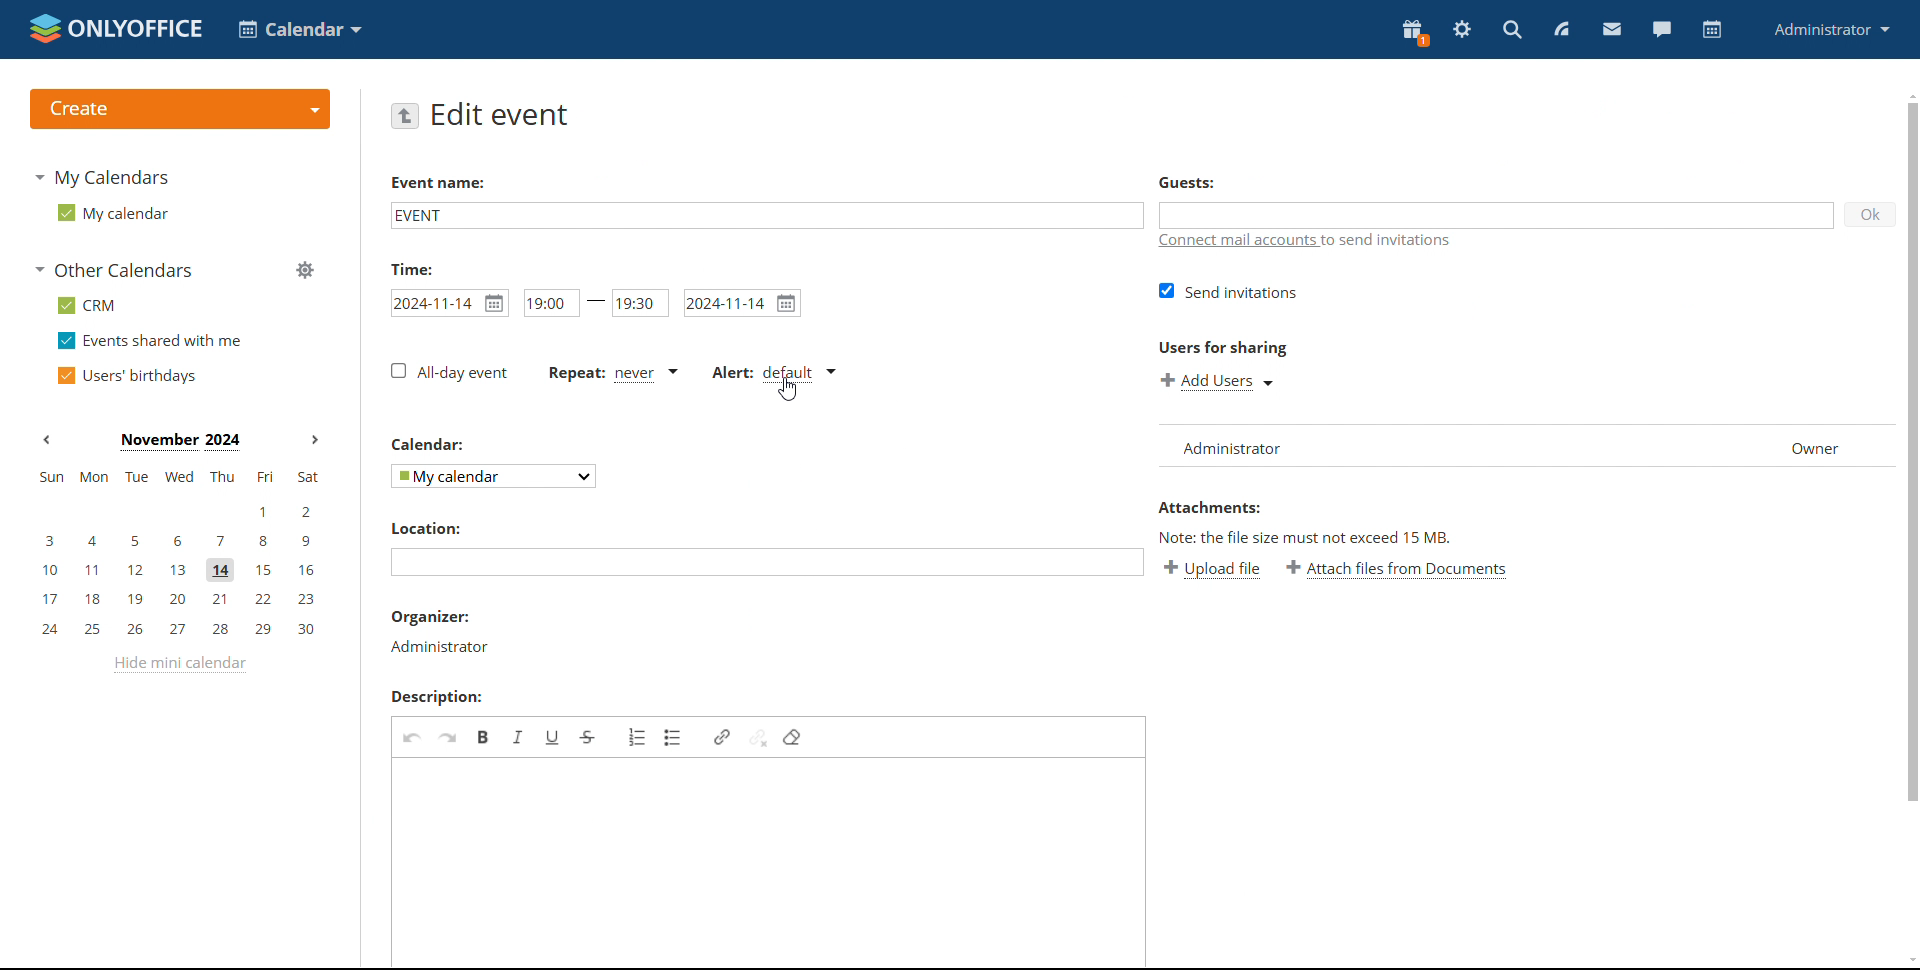 The width and height of the screenshot is (1920, 970). Describe the element at coordinates (596, 301) in the screenshot. I see `-` at that location.